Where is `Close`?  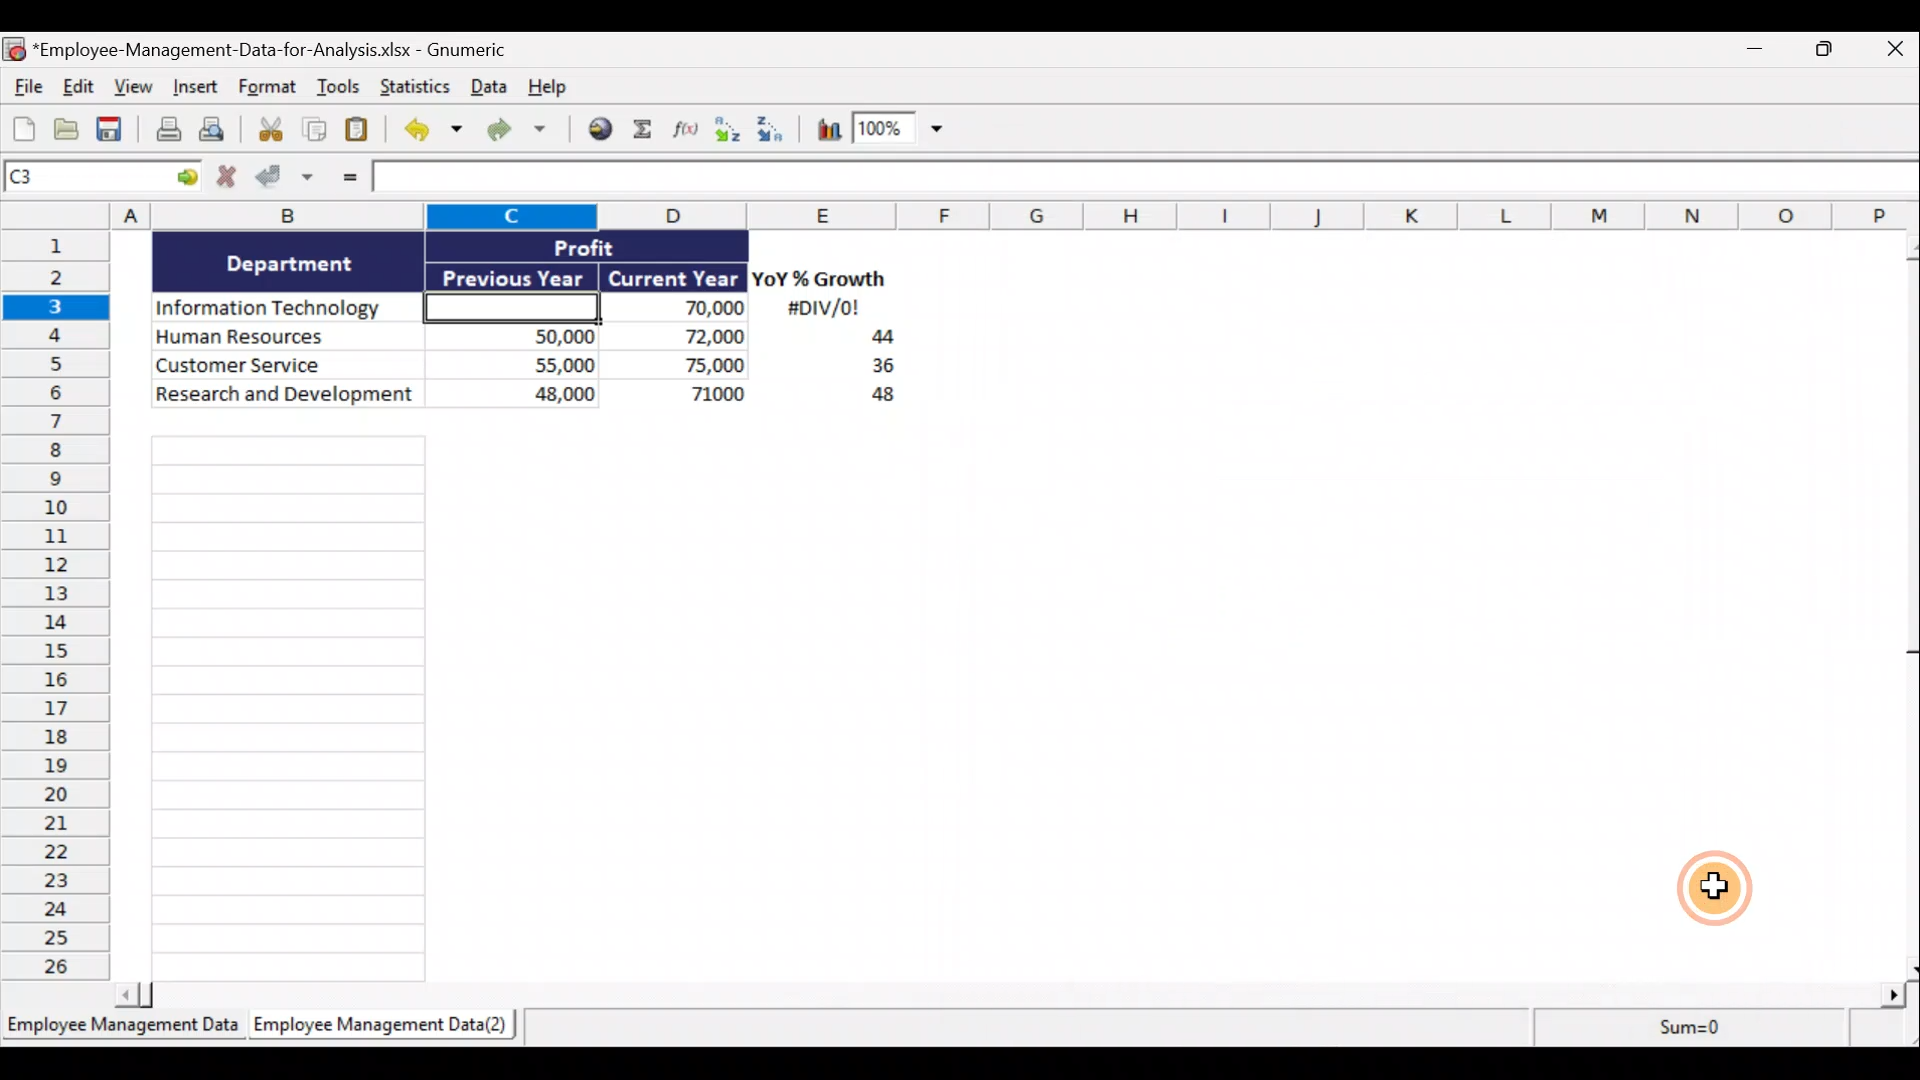
Close is located at coordinates (1891, 53).